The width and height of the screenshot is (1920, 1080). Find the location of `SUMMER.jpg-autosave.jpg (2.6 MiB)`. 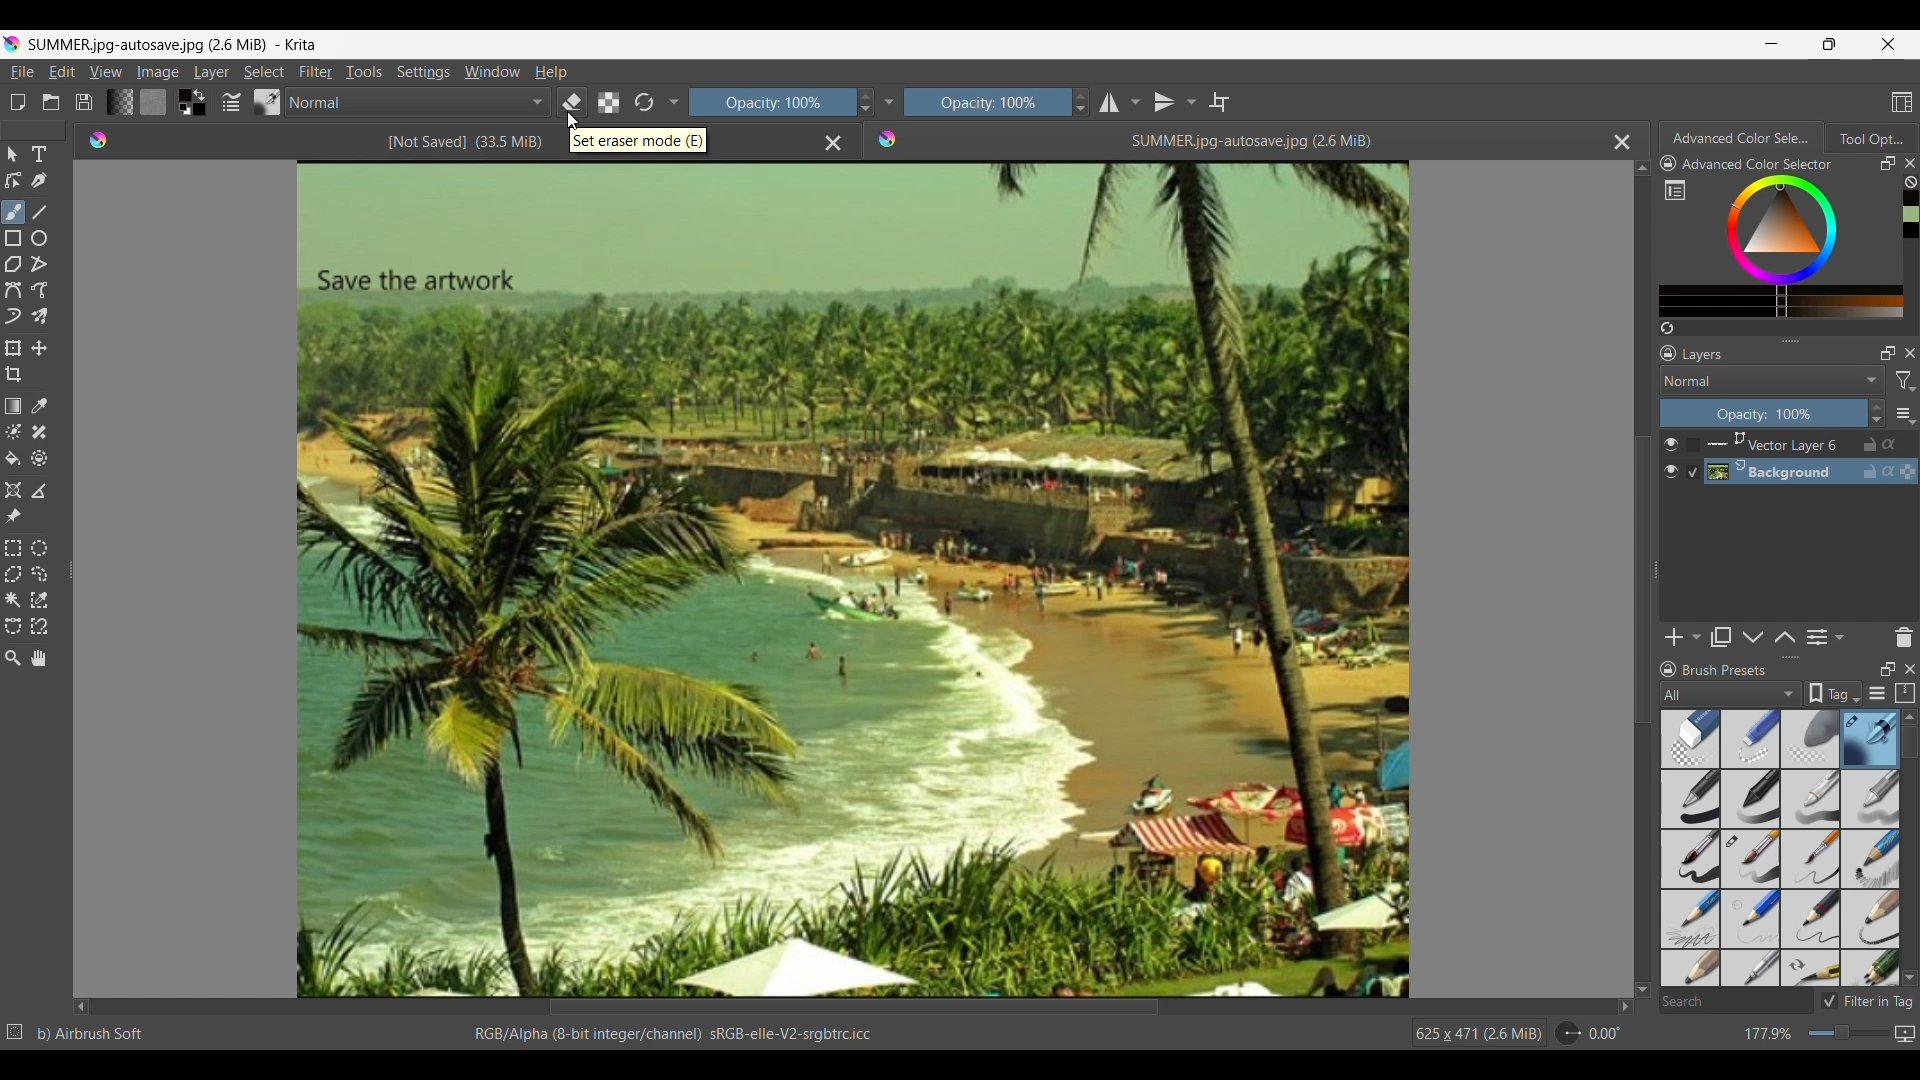

SUMMER.jpg-autosave.jpg (2.6 MiB) is located at coordinates (1250, 141).